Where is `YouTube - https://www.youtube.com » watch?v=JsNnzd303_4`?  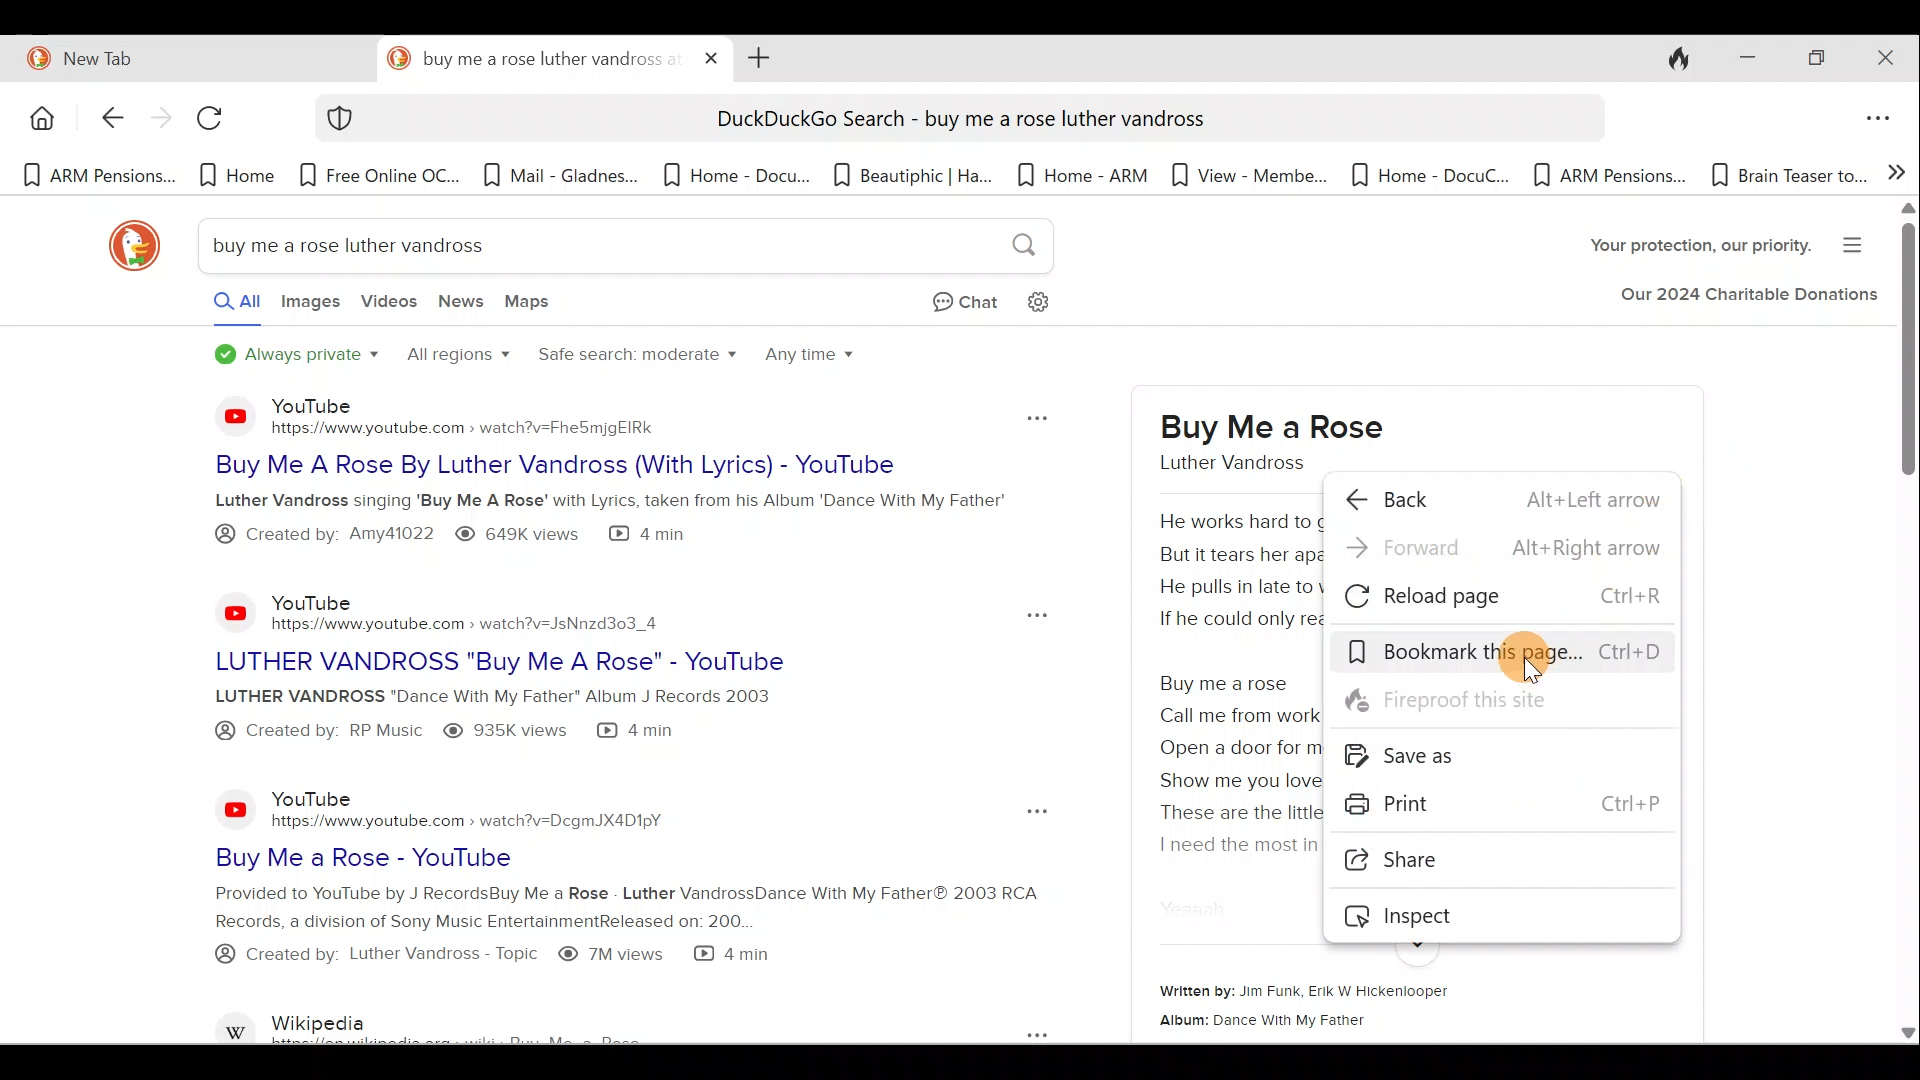 YouTube - https://www.youtube.com » watch?v=JsNnzd303_4 is located at coordinates (472, 606).